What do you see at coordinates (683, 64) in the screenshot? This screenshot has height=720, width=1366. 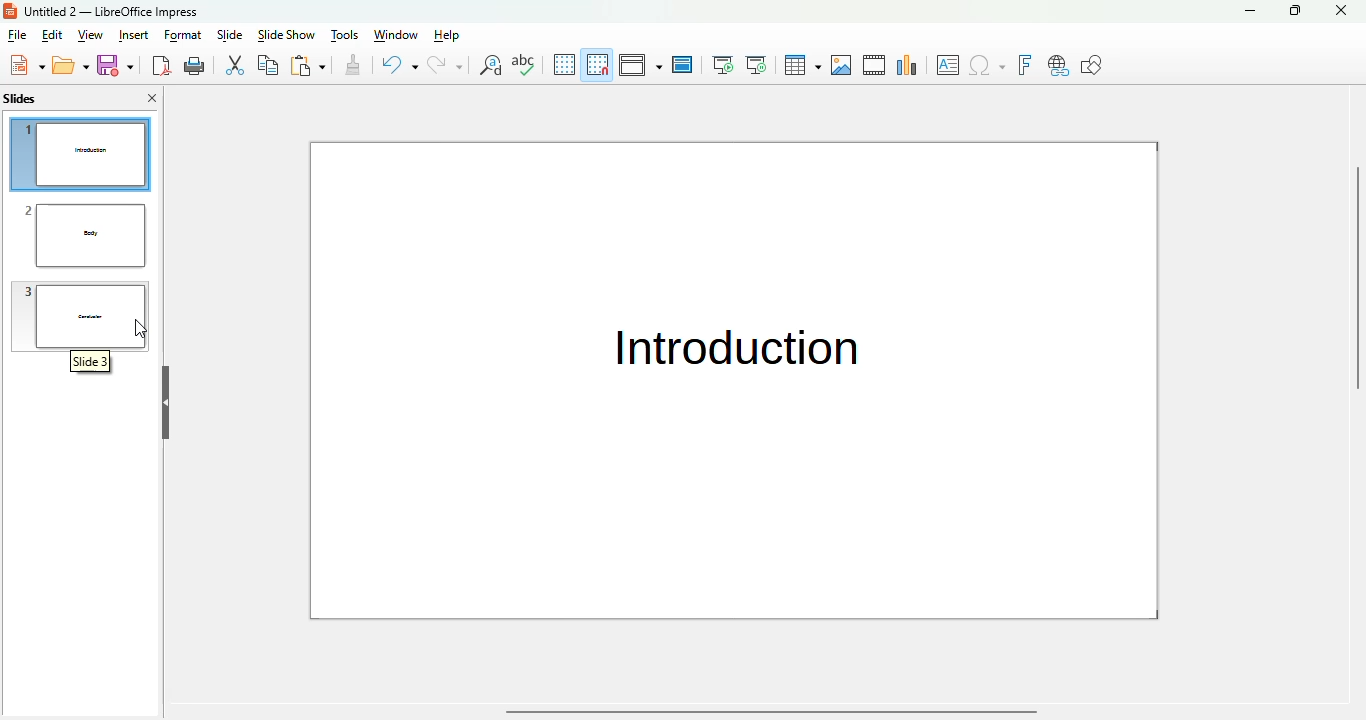 I see `master slide` at bounding box center [683, 64].